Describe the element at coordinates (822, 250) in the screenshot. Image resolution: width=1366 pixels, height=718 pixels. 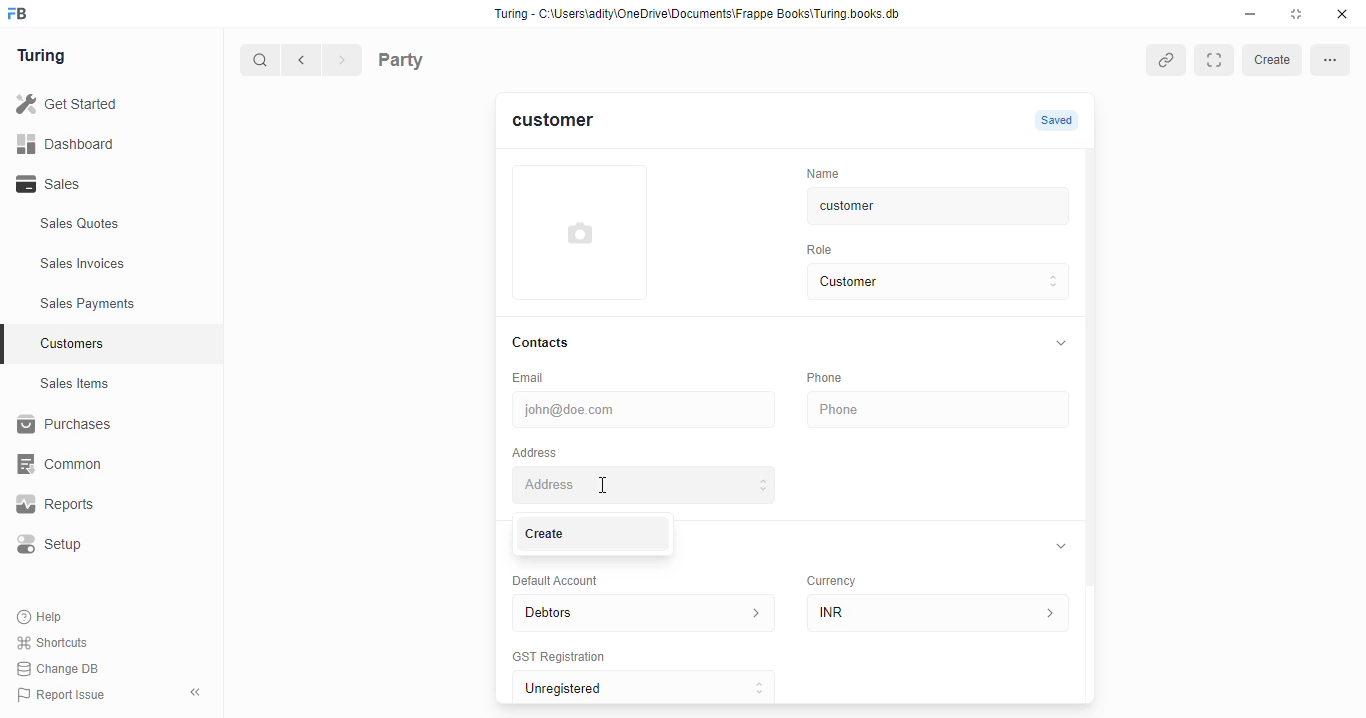
I see `Role` at that location.